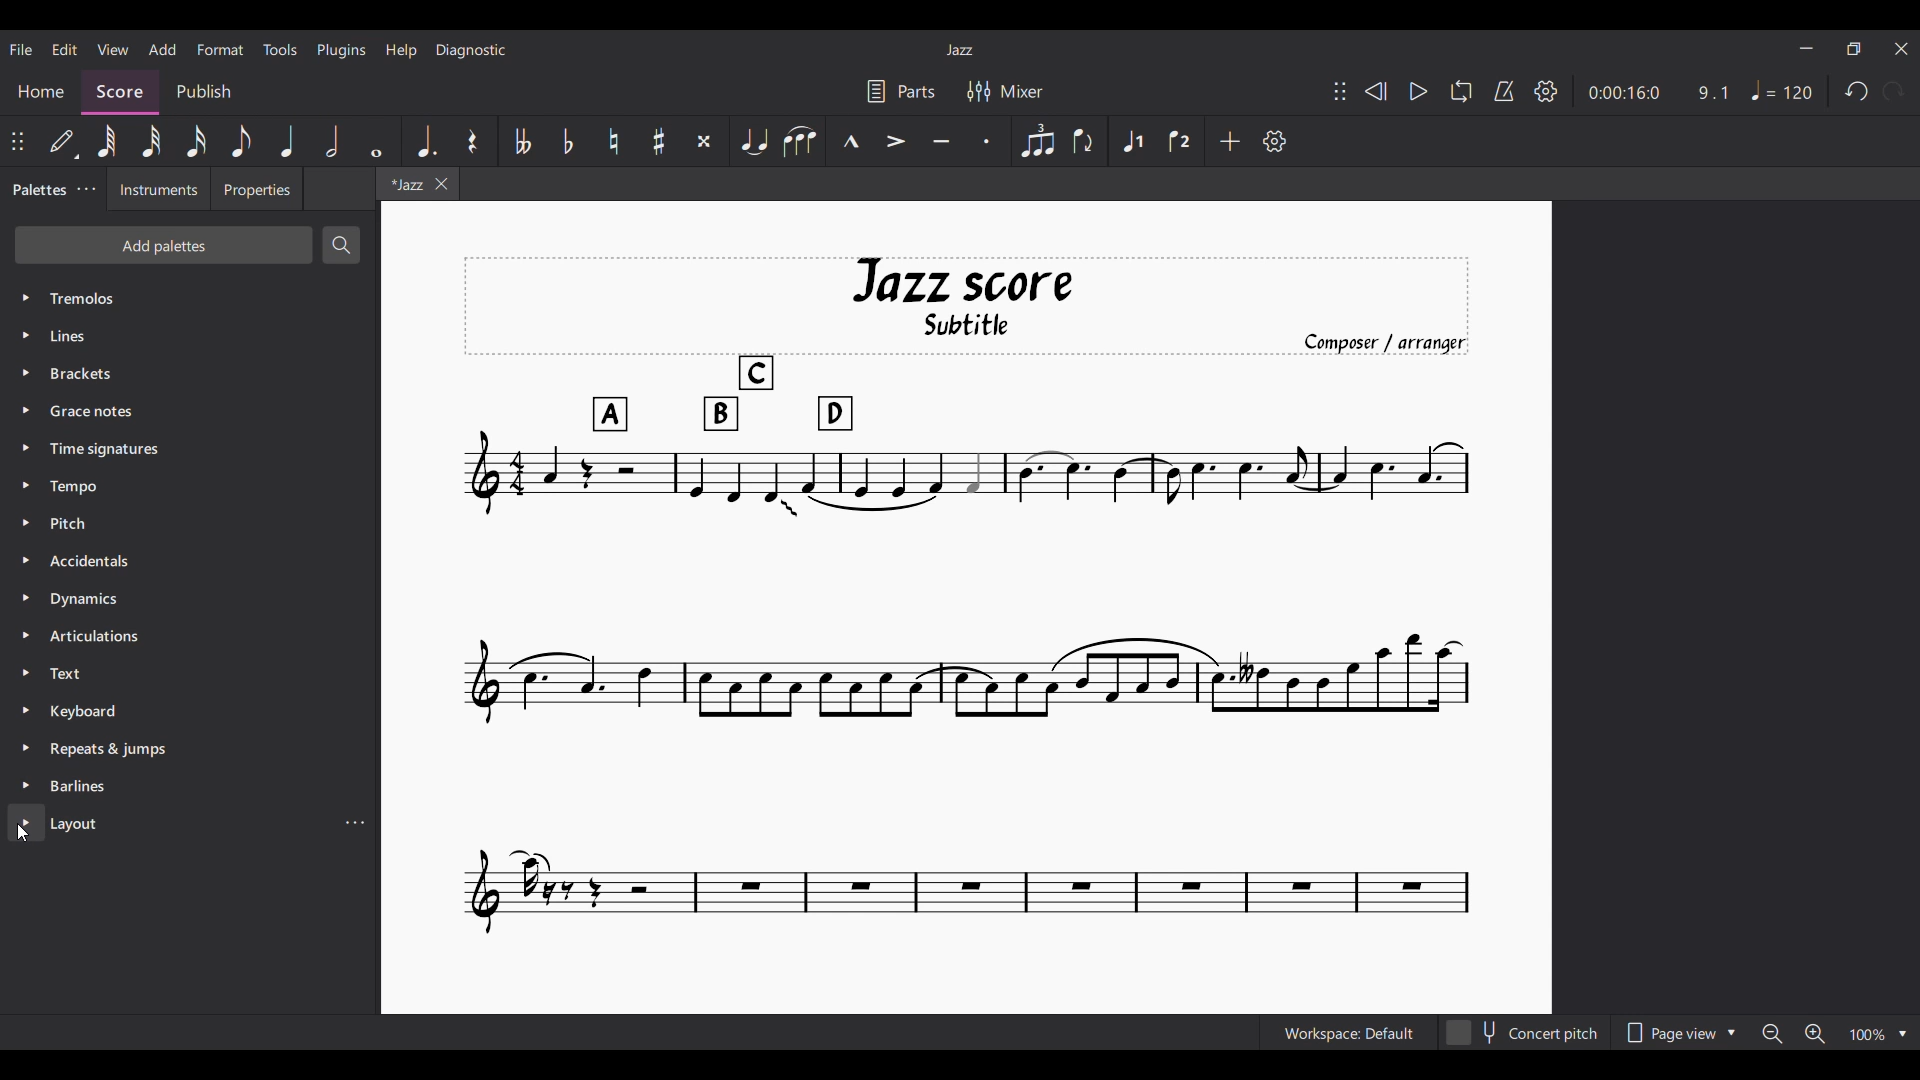  What do you see at coordinates (1623, 93) in the screenshot?
I see `0:00:16:0` at bounding box center [1623, 93].